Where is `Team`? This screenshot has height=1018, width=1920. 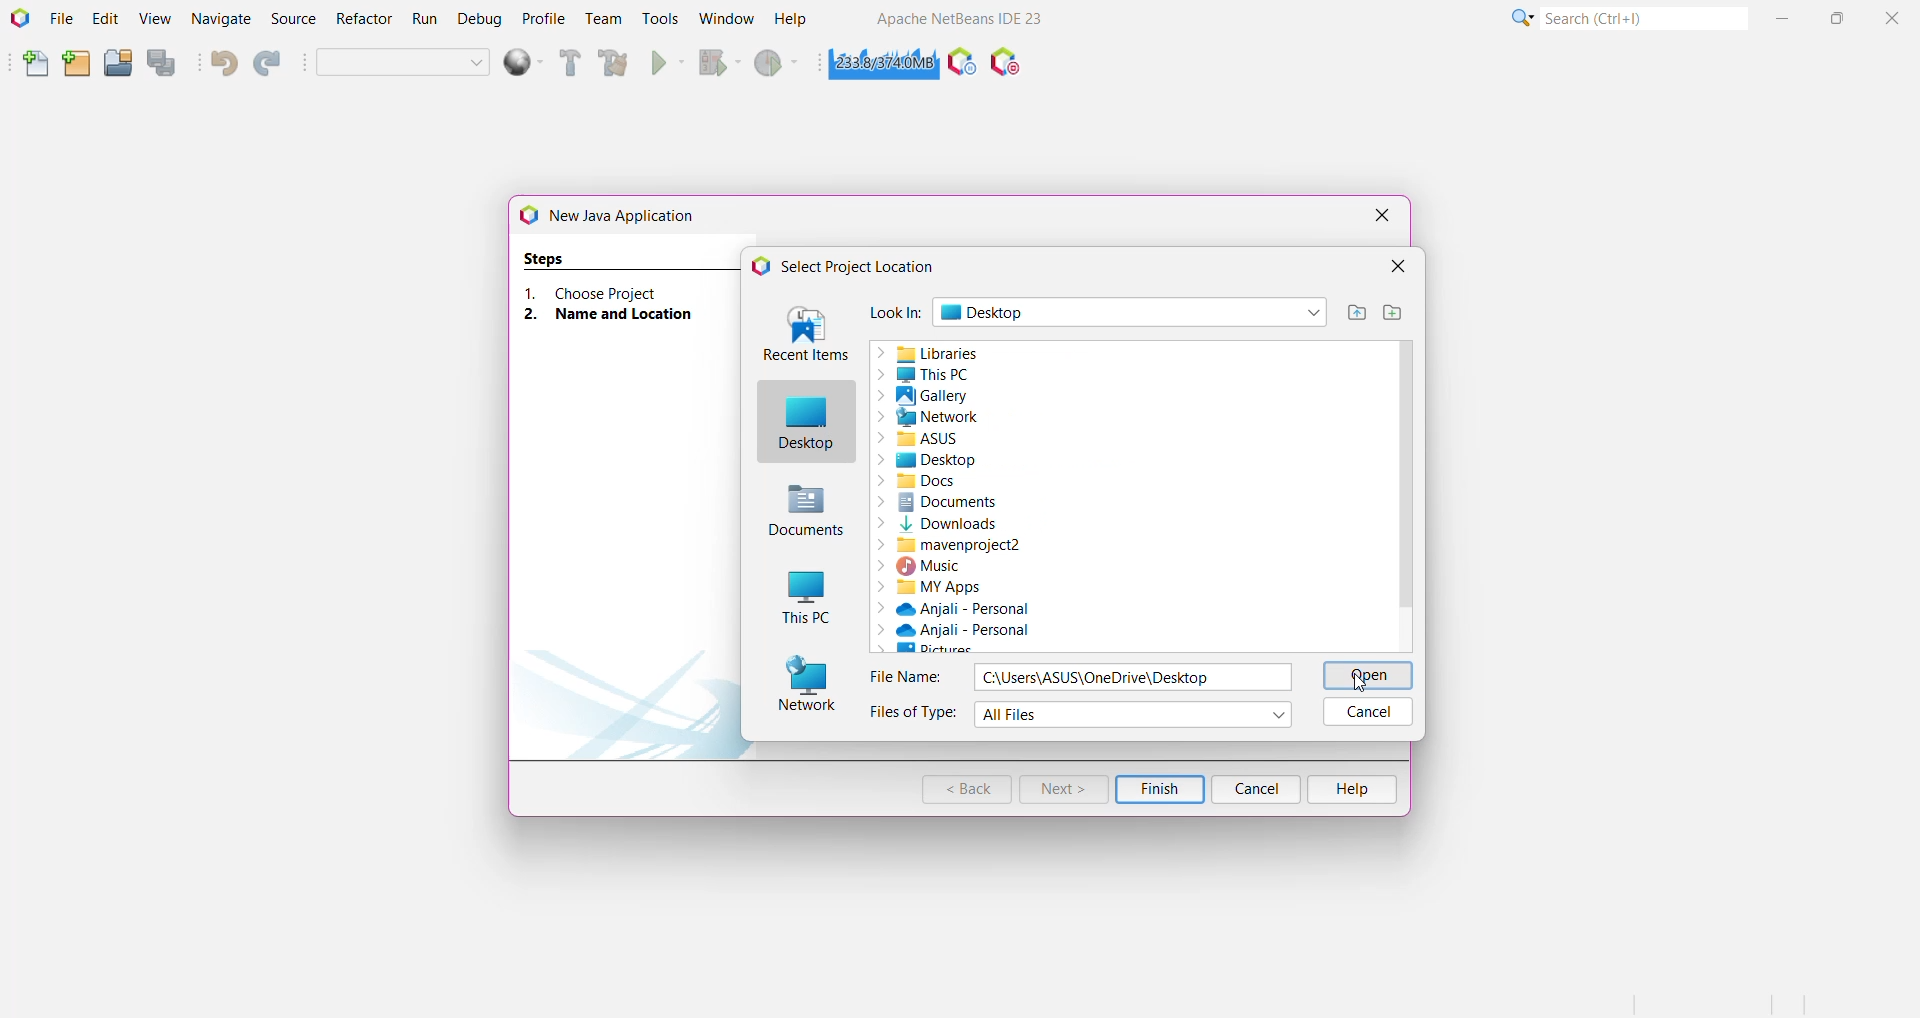
Team is located at coordinates (603, 20).